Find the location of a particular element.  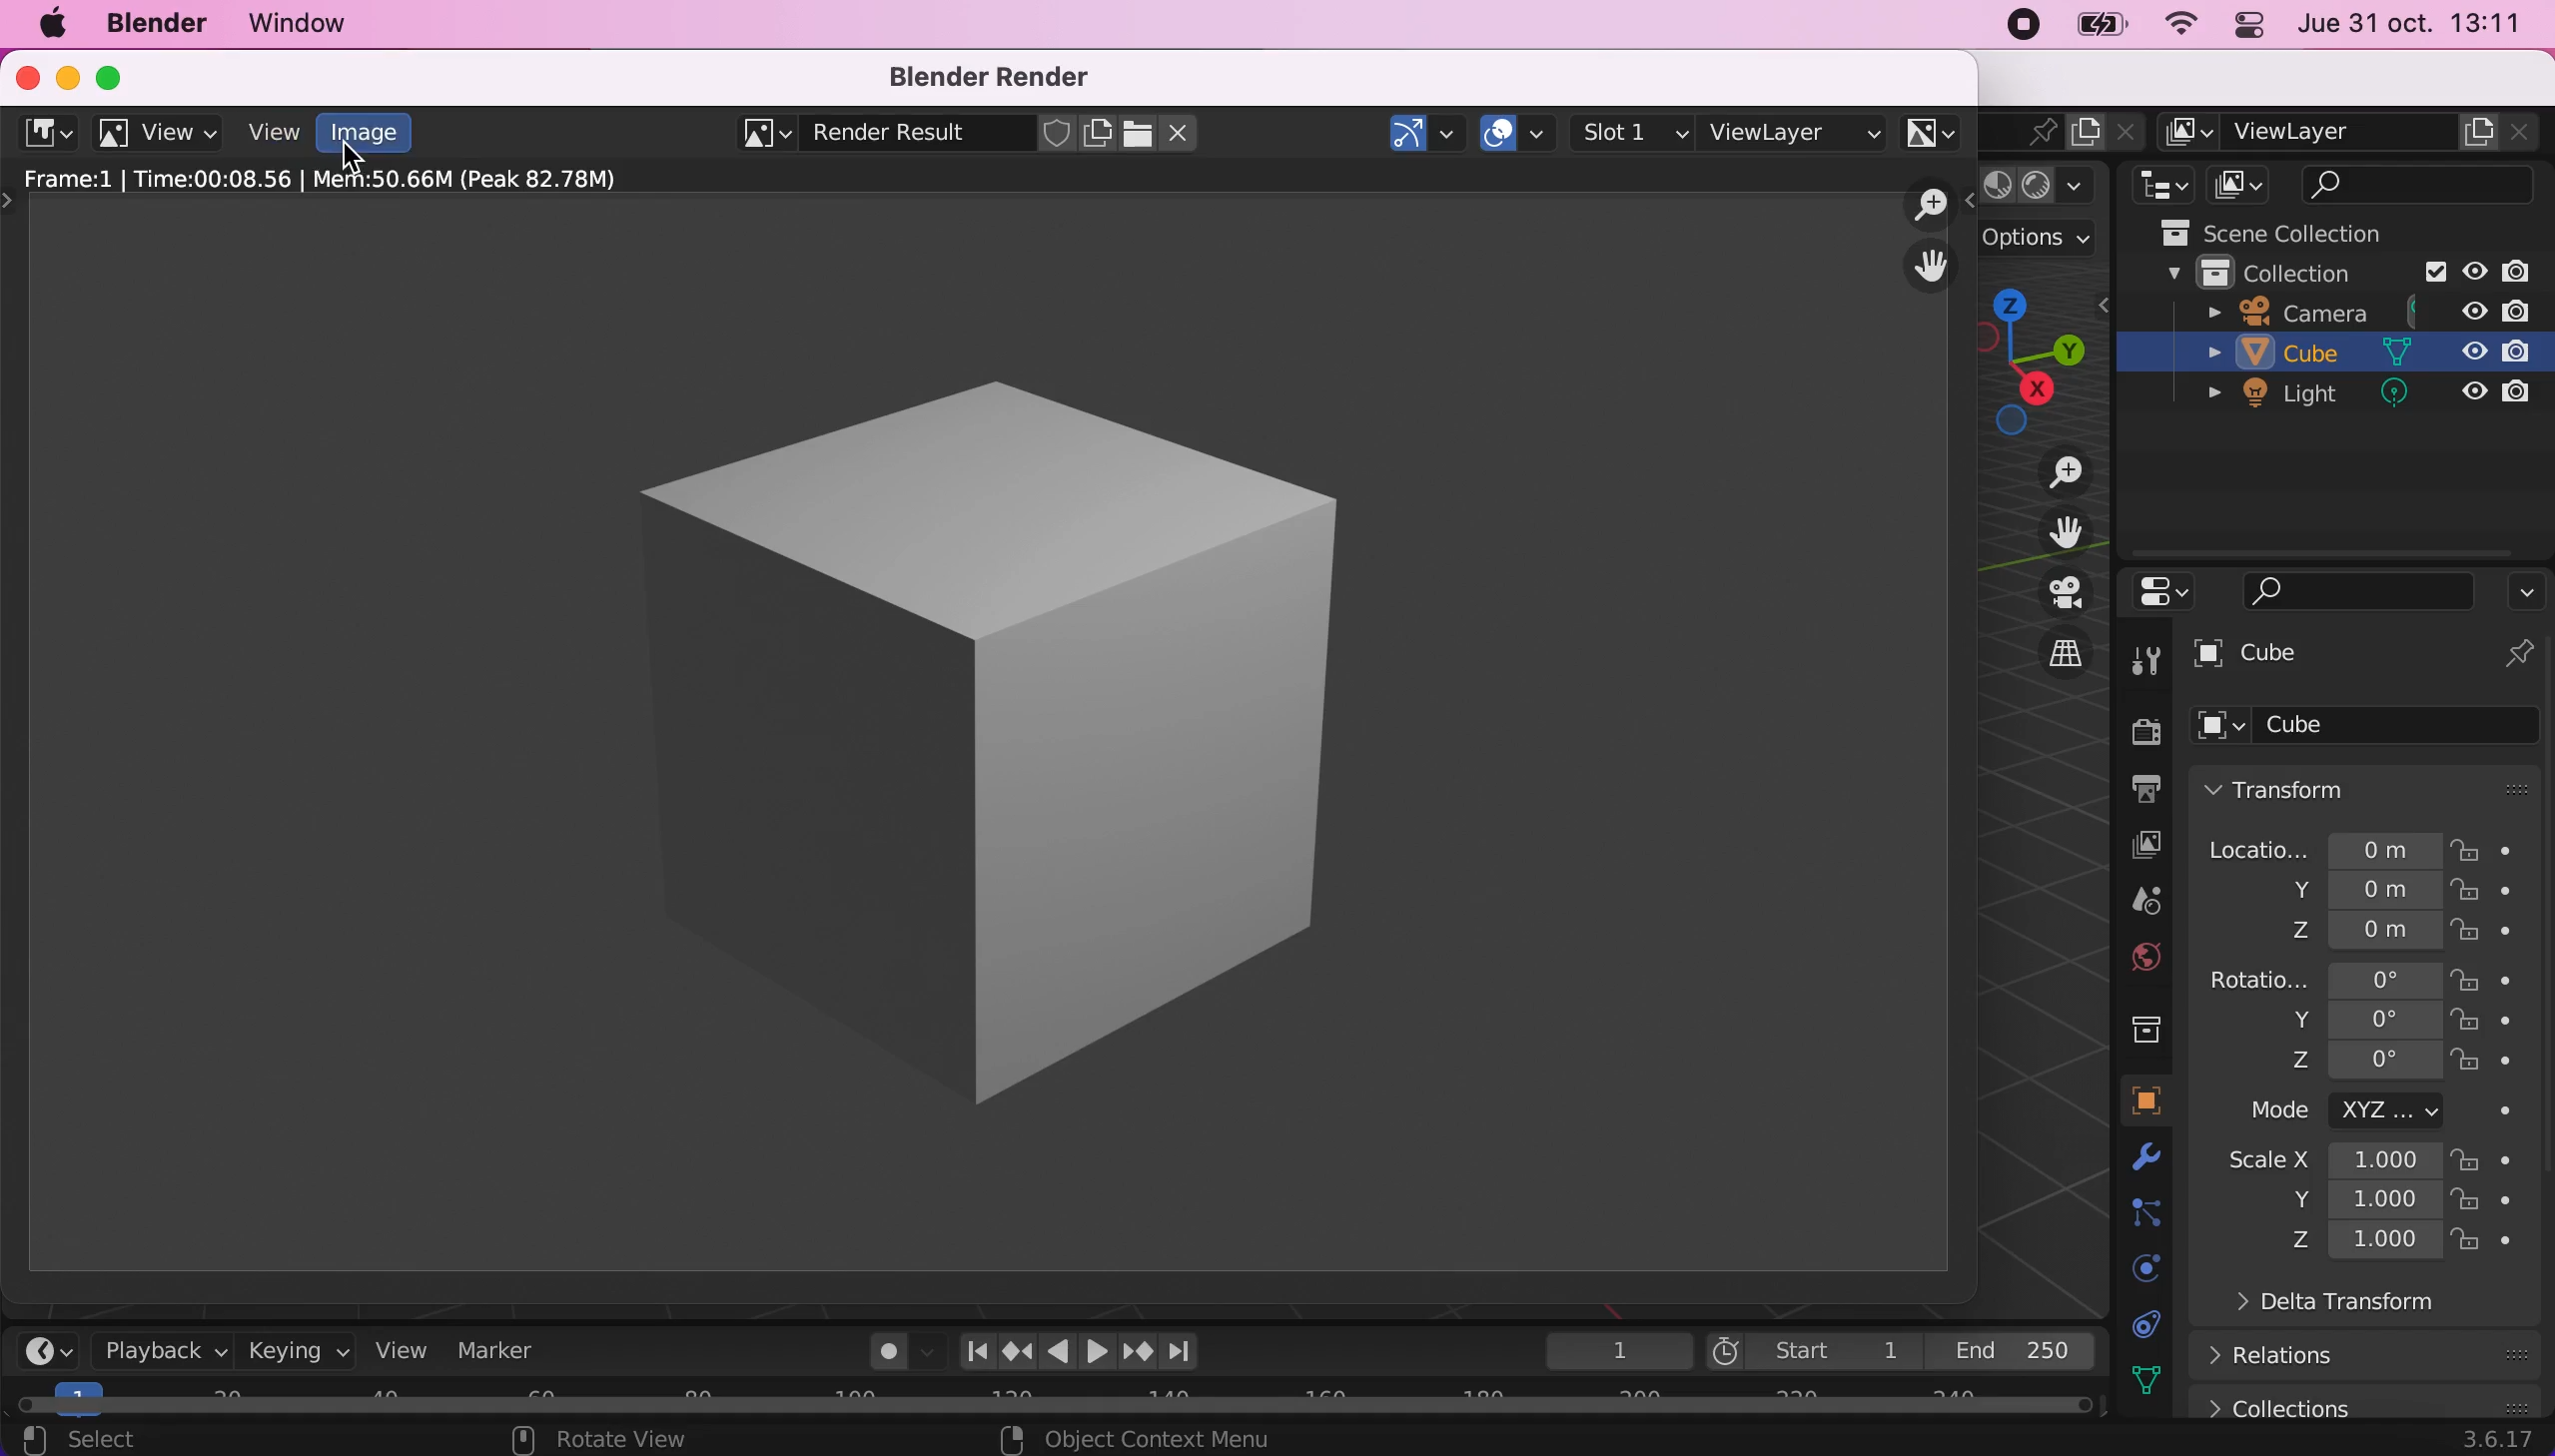

blender render is located at coordinates (998, 77).